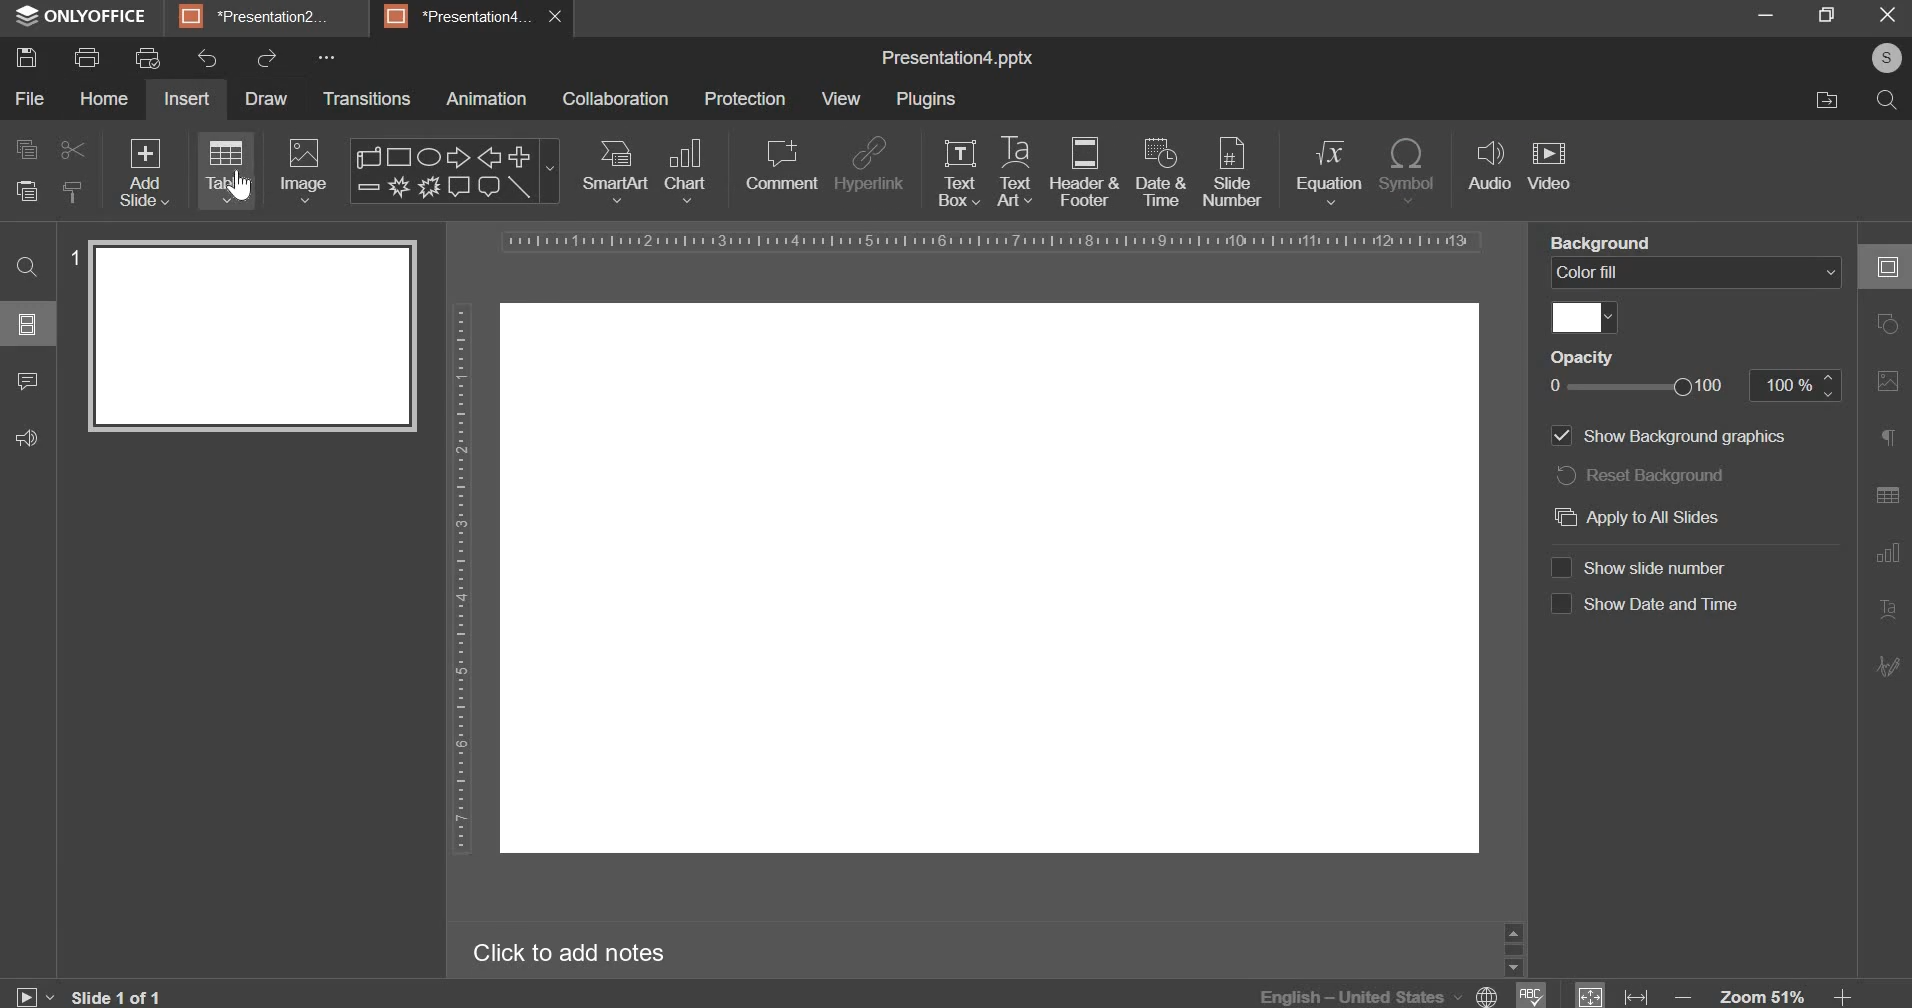 The height and width of the screenshot is (1008, 1912). What do you see at coordinates (1490, 167) in the screenshot?
I see `audio` at bounding box center [1490, 167].